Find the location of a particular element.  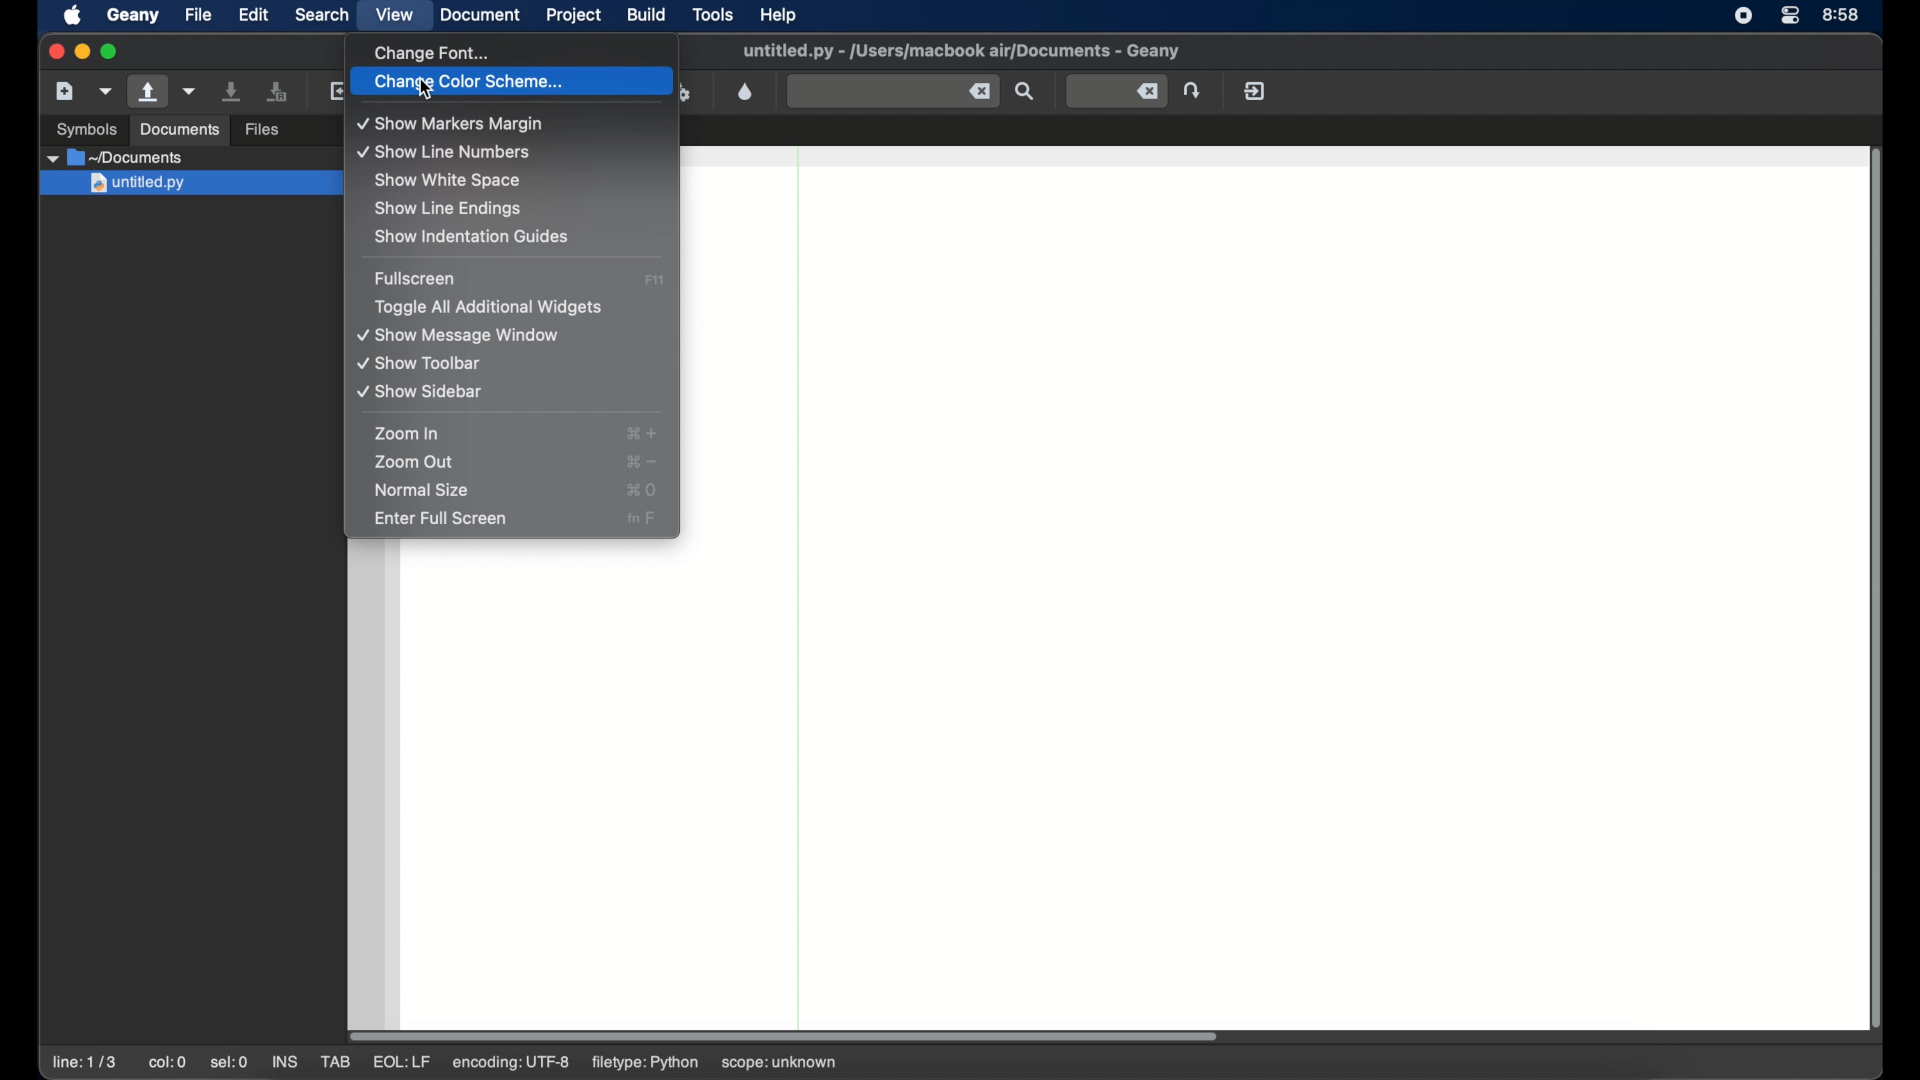

screen recorder icon is located at coordinates (1745, 16).